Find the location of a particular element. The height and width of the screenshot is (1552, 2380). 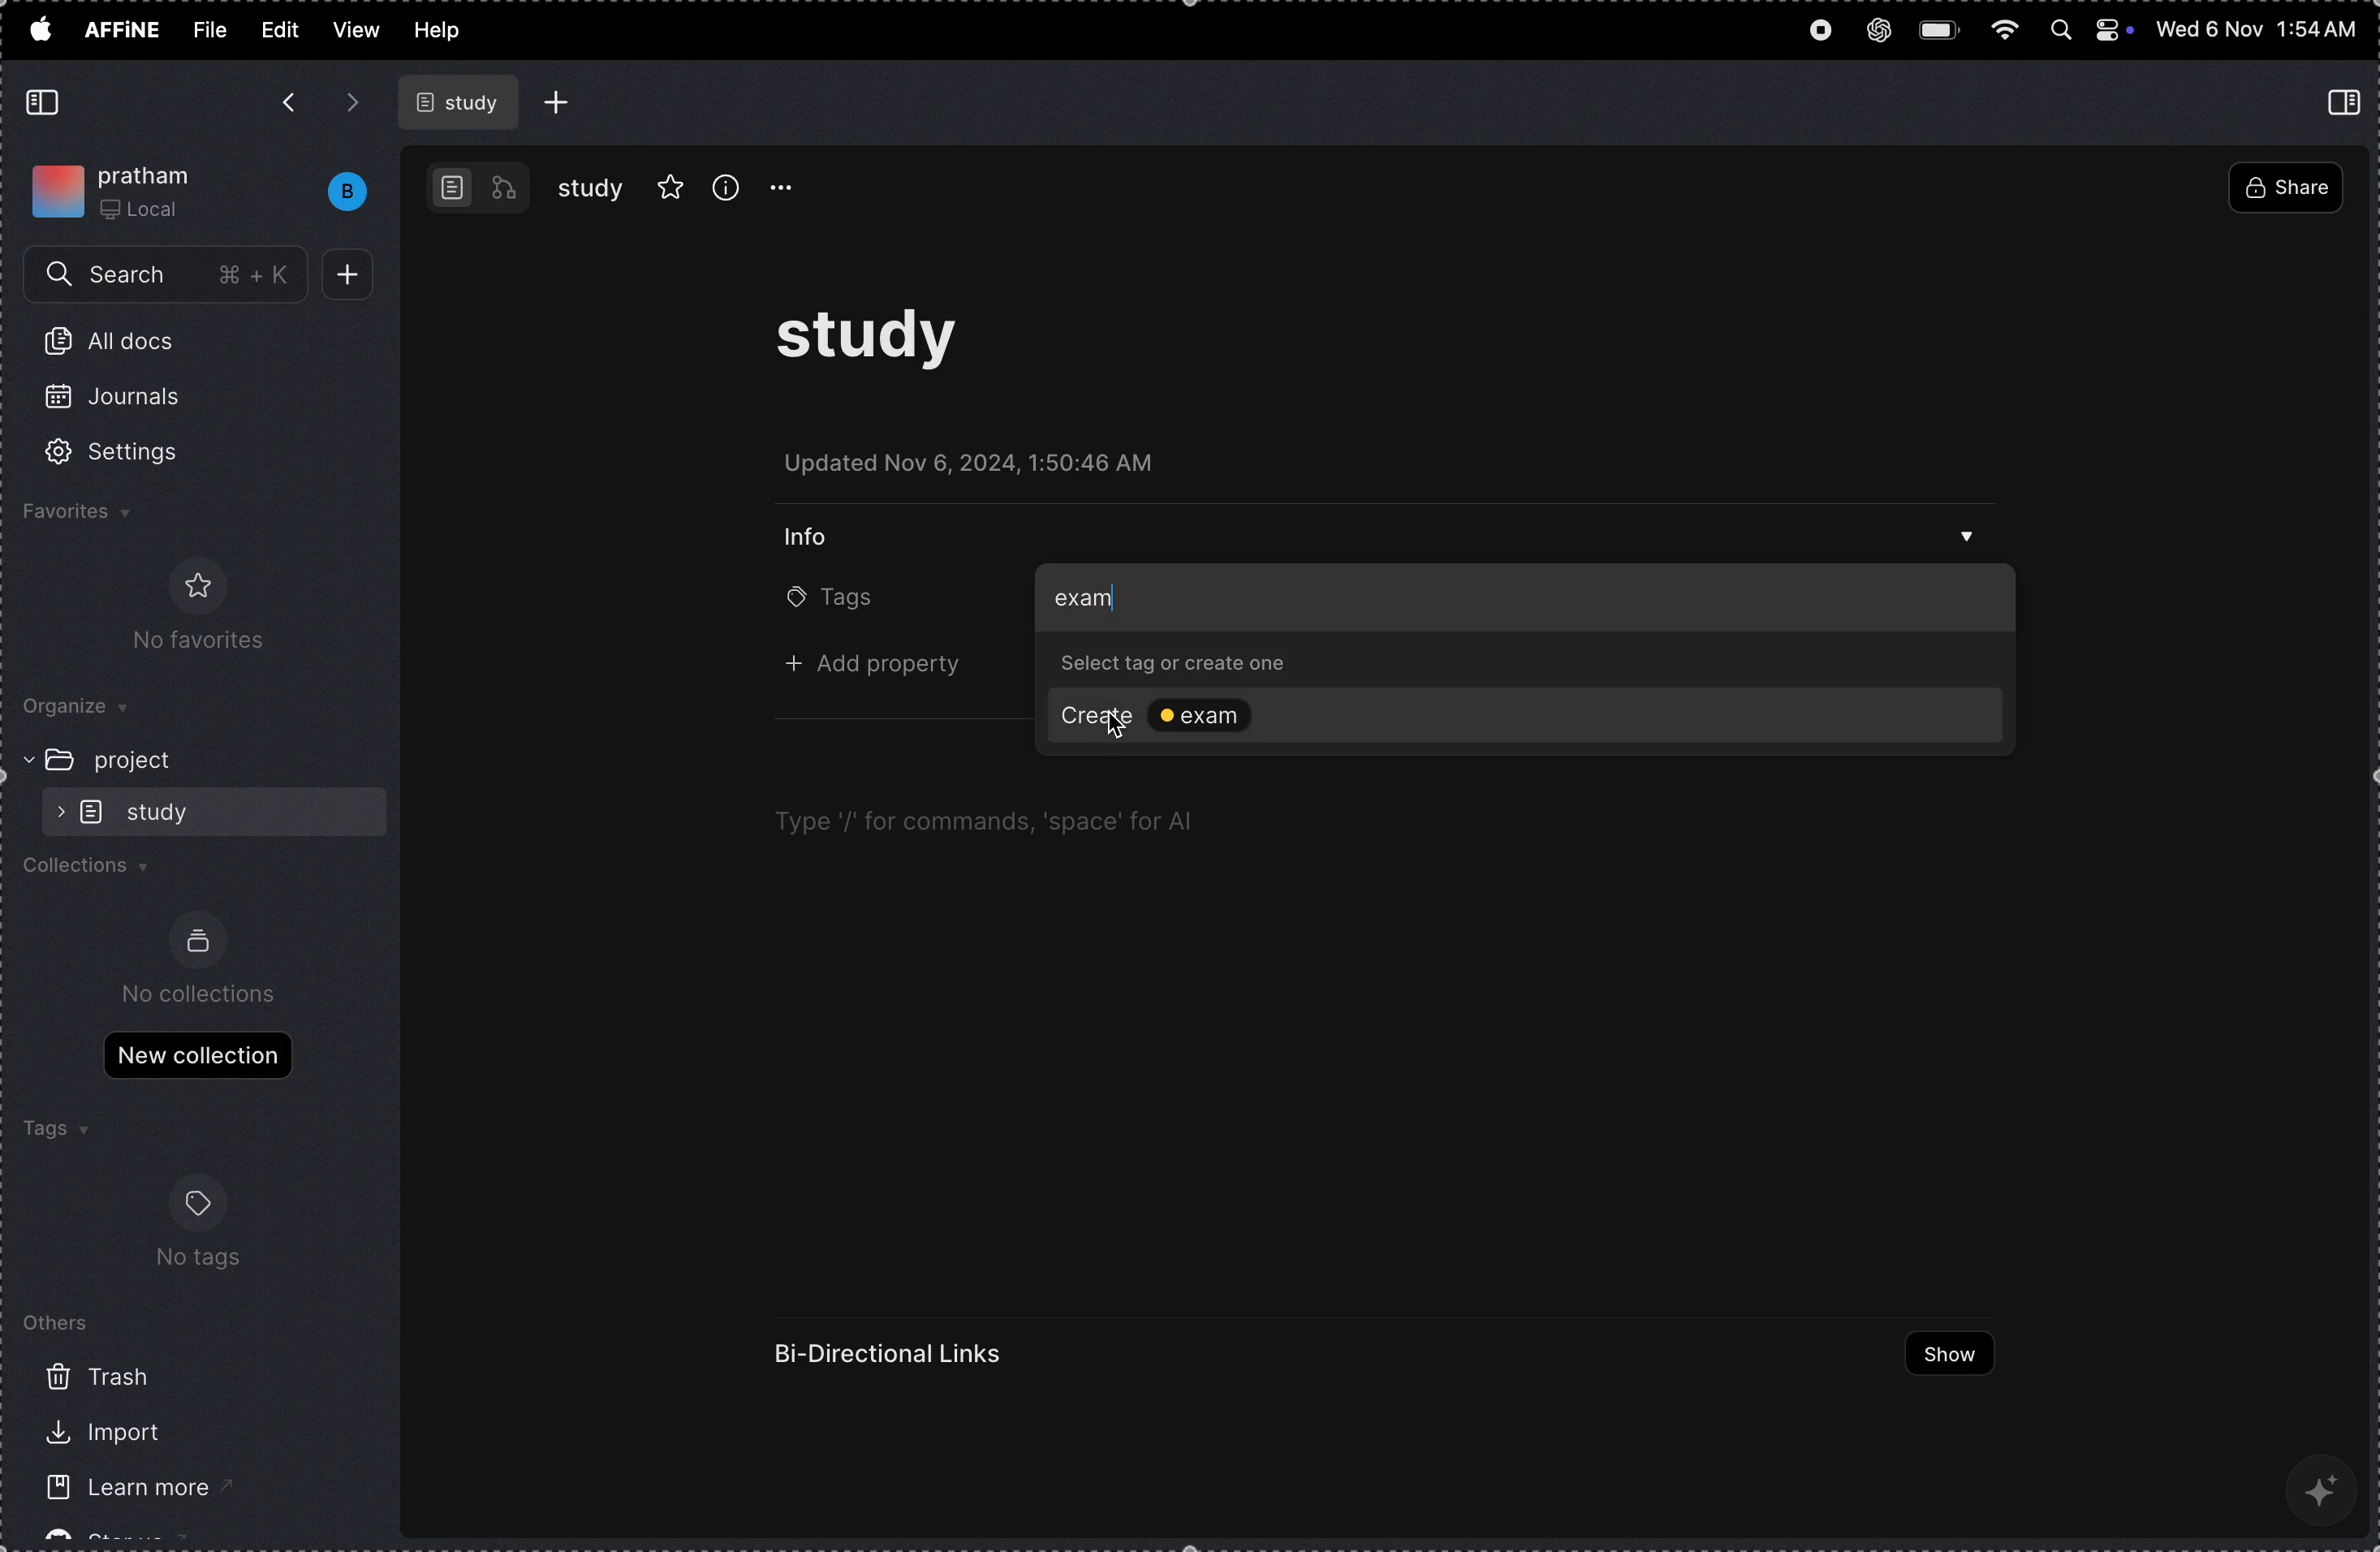

edit is located at coordinates (277, 28).